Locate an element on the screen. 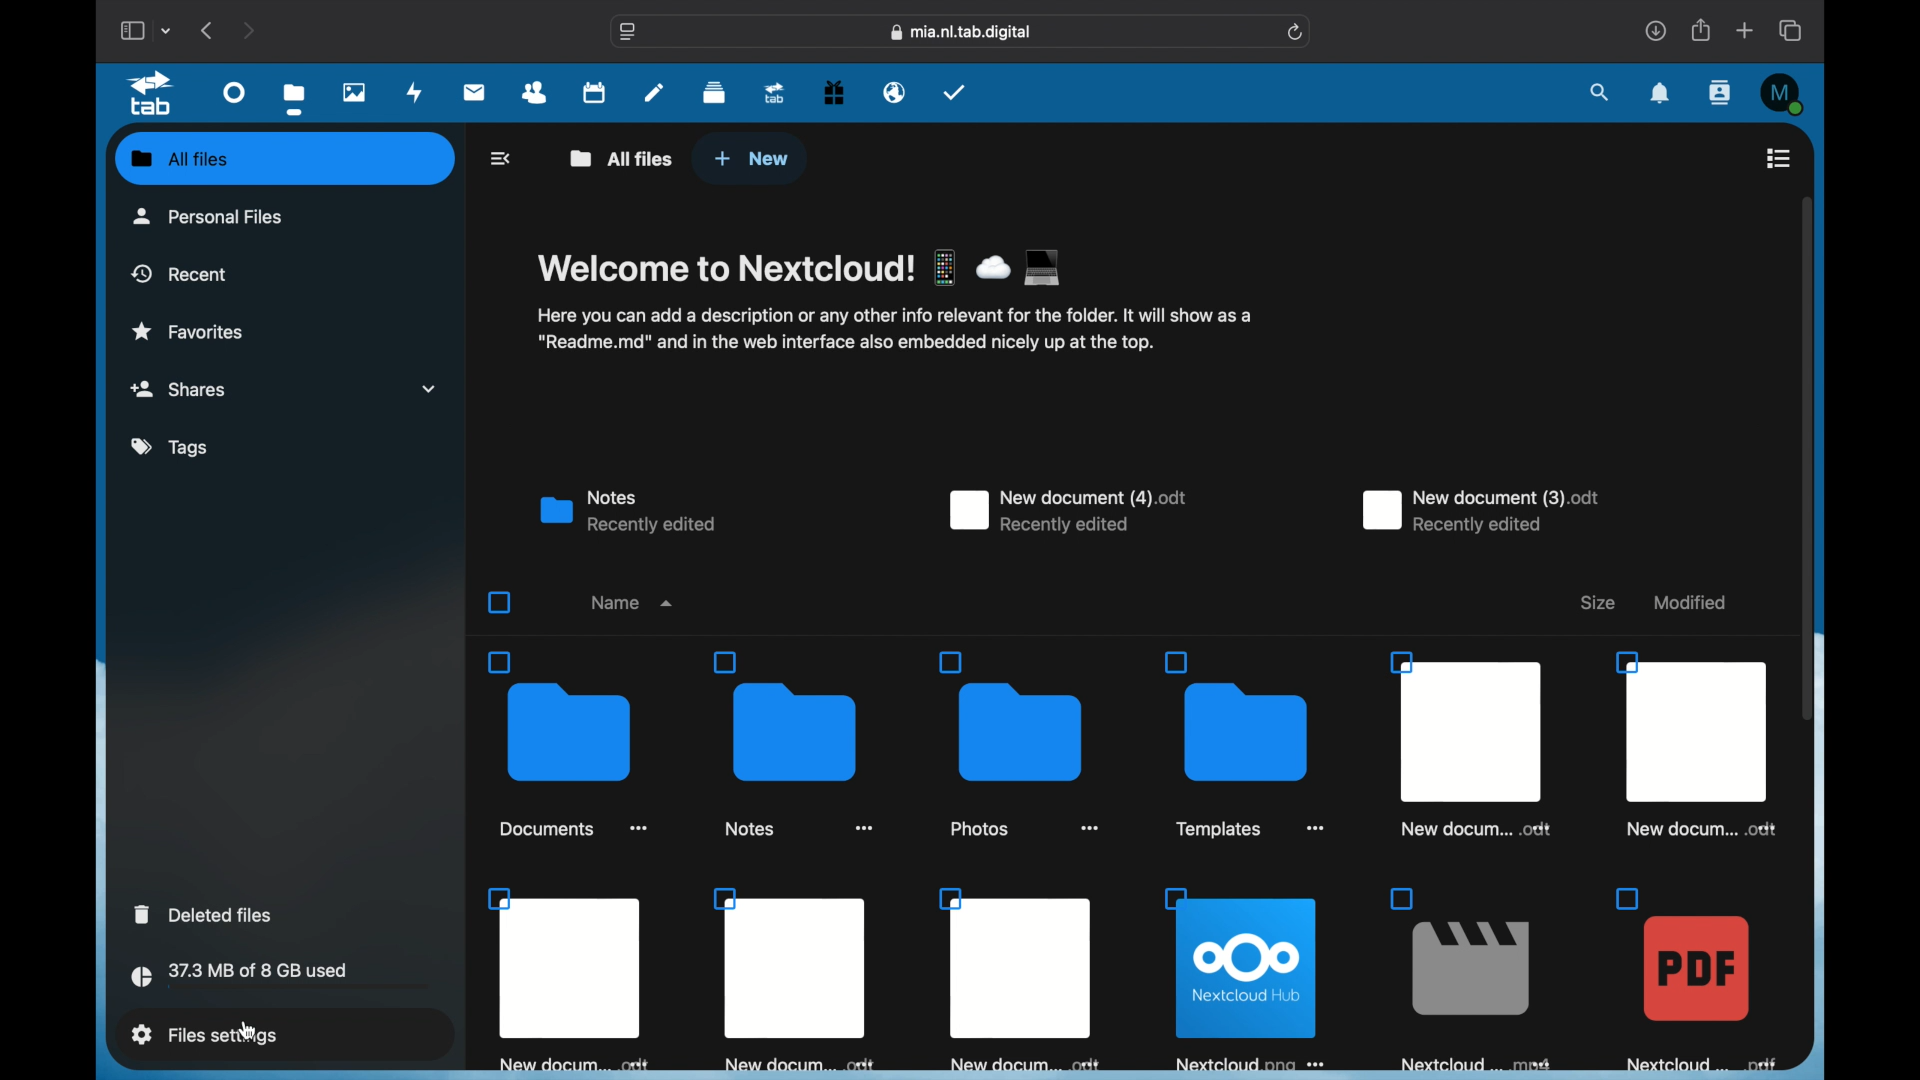 This screenshot has width=1920, height=1080. deleted files is located at coordinates (202, 913).